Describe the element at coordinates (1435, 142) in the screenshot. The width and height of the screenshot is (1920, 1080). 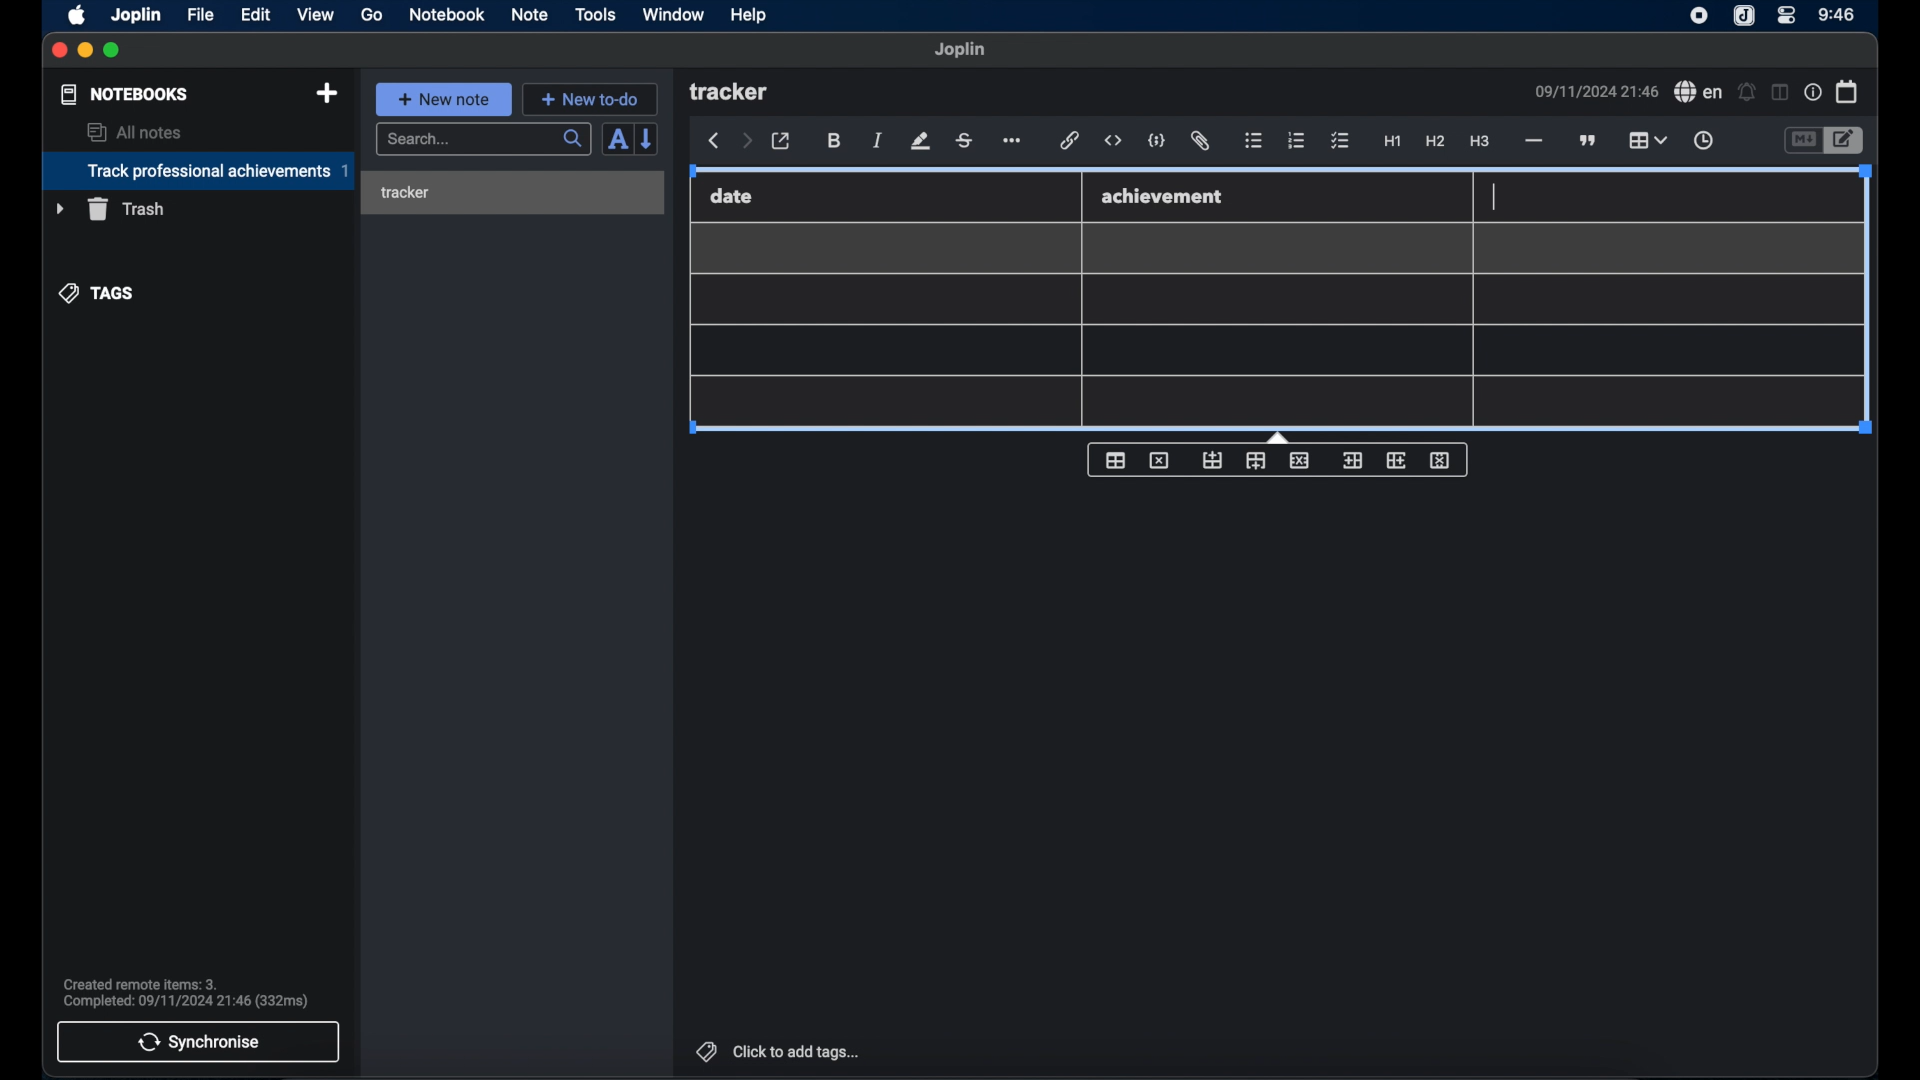
I see `heading 2` at that location.